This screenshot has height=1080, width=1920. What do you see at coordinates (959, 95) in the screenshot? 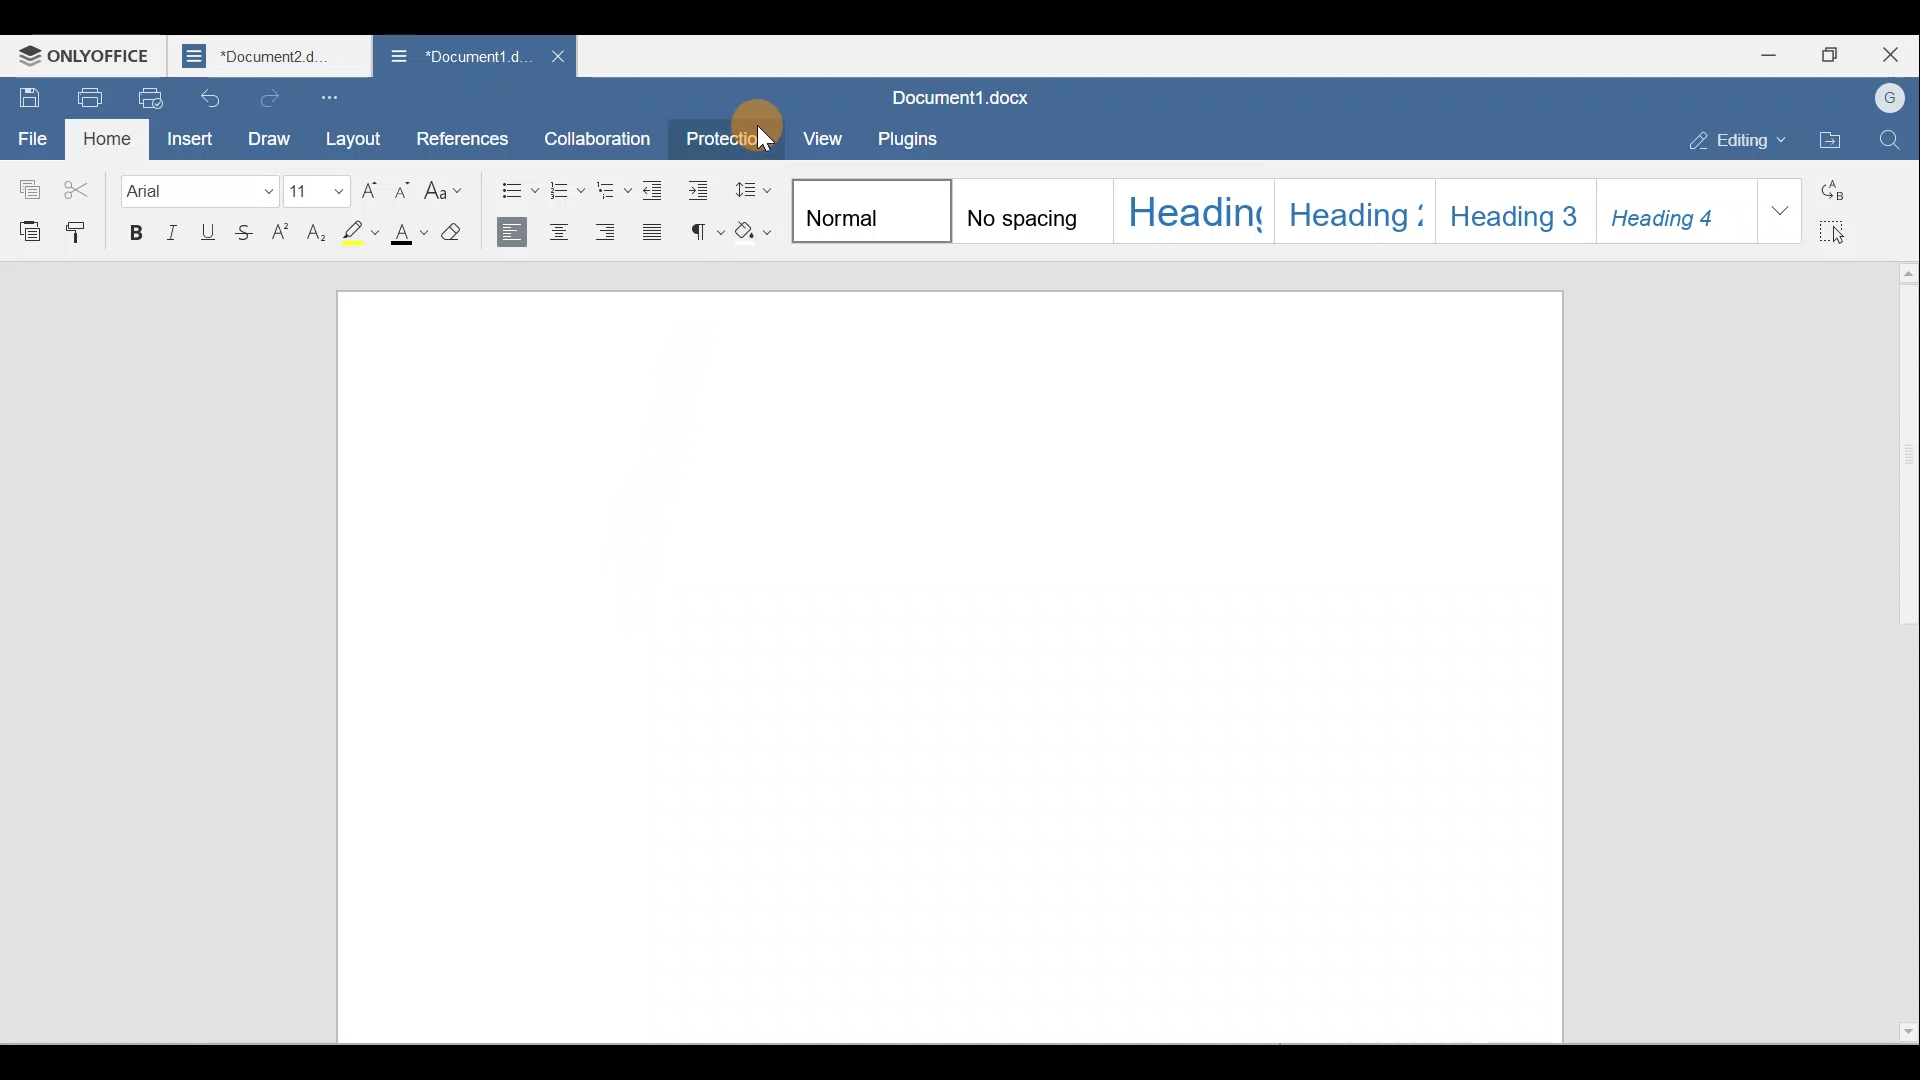
I see `Document name` at bounding box center [959, 95].